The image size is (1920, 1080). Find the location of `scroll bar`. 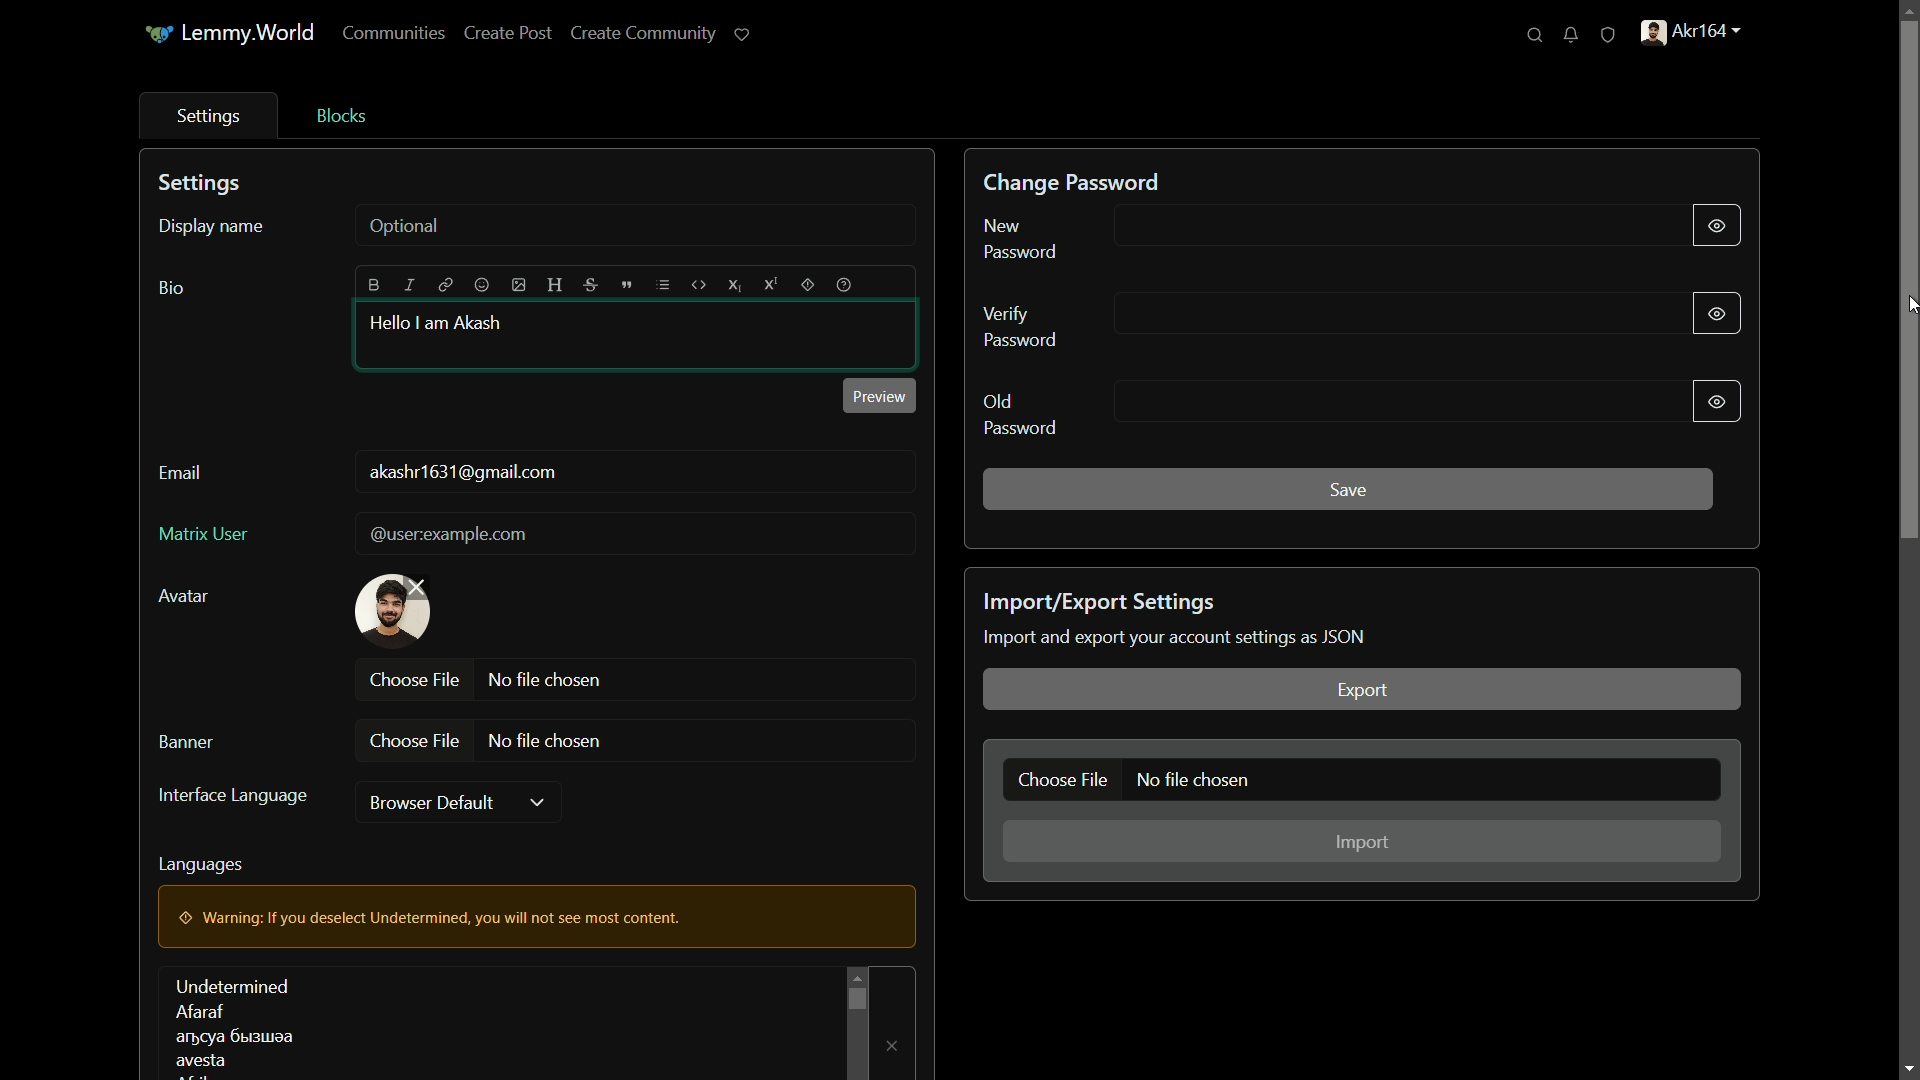

scroll bar is located at coordinates (1908, 278).